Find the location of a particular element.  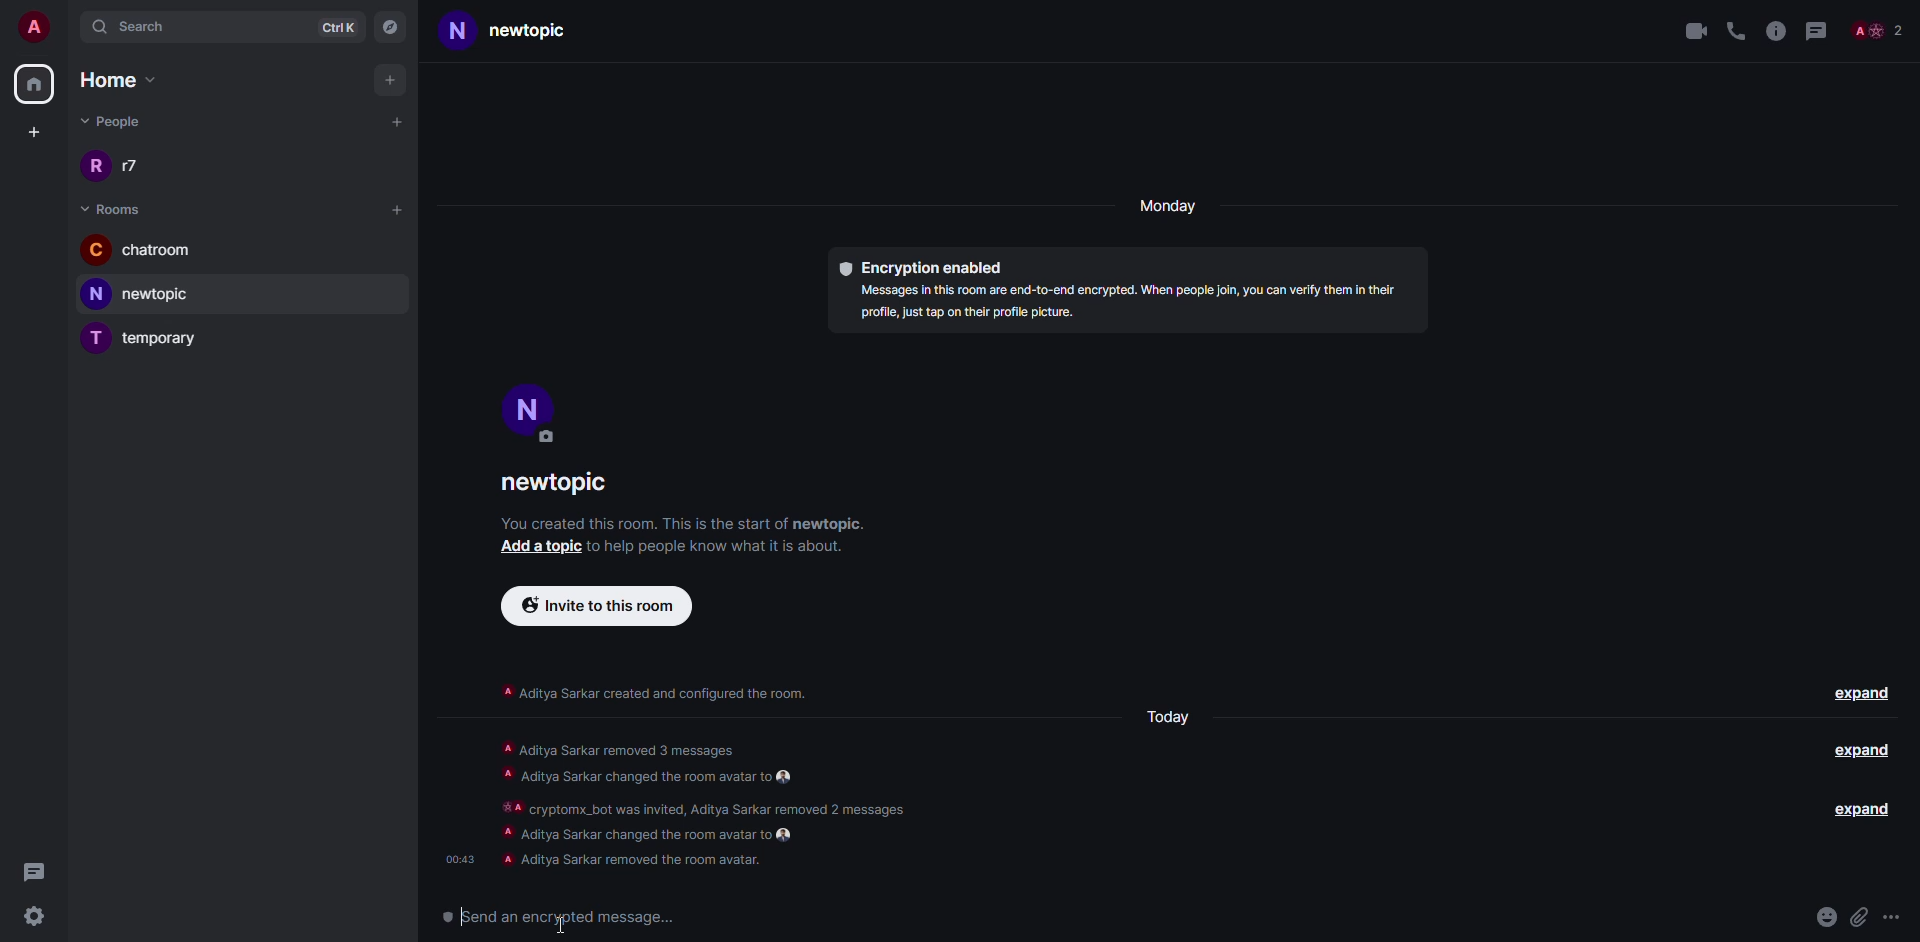

video call is located at coordinates (1693, 30).